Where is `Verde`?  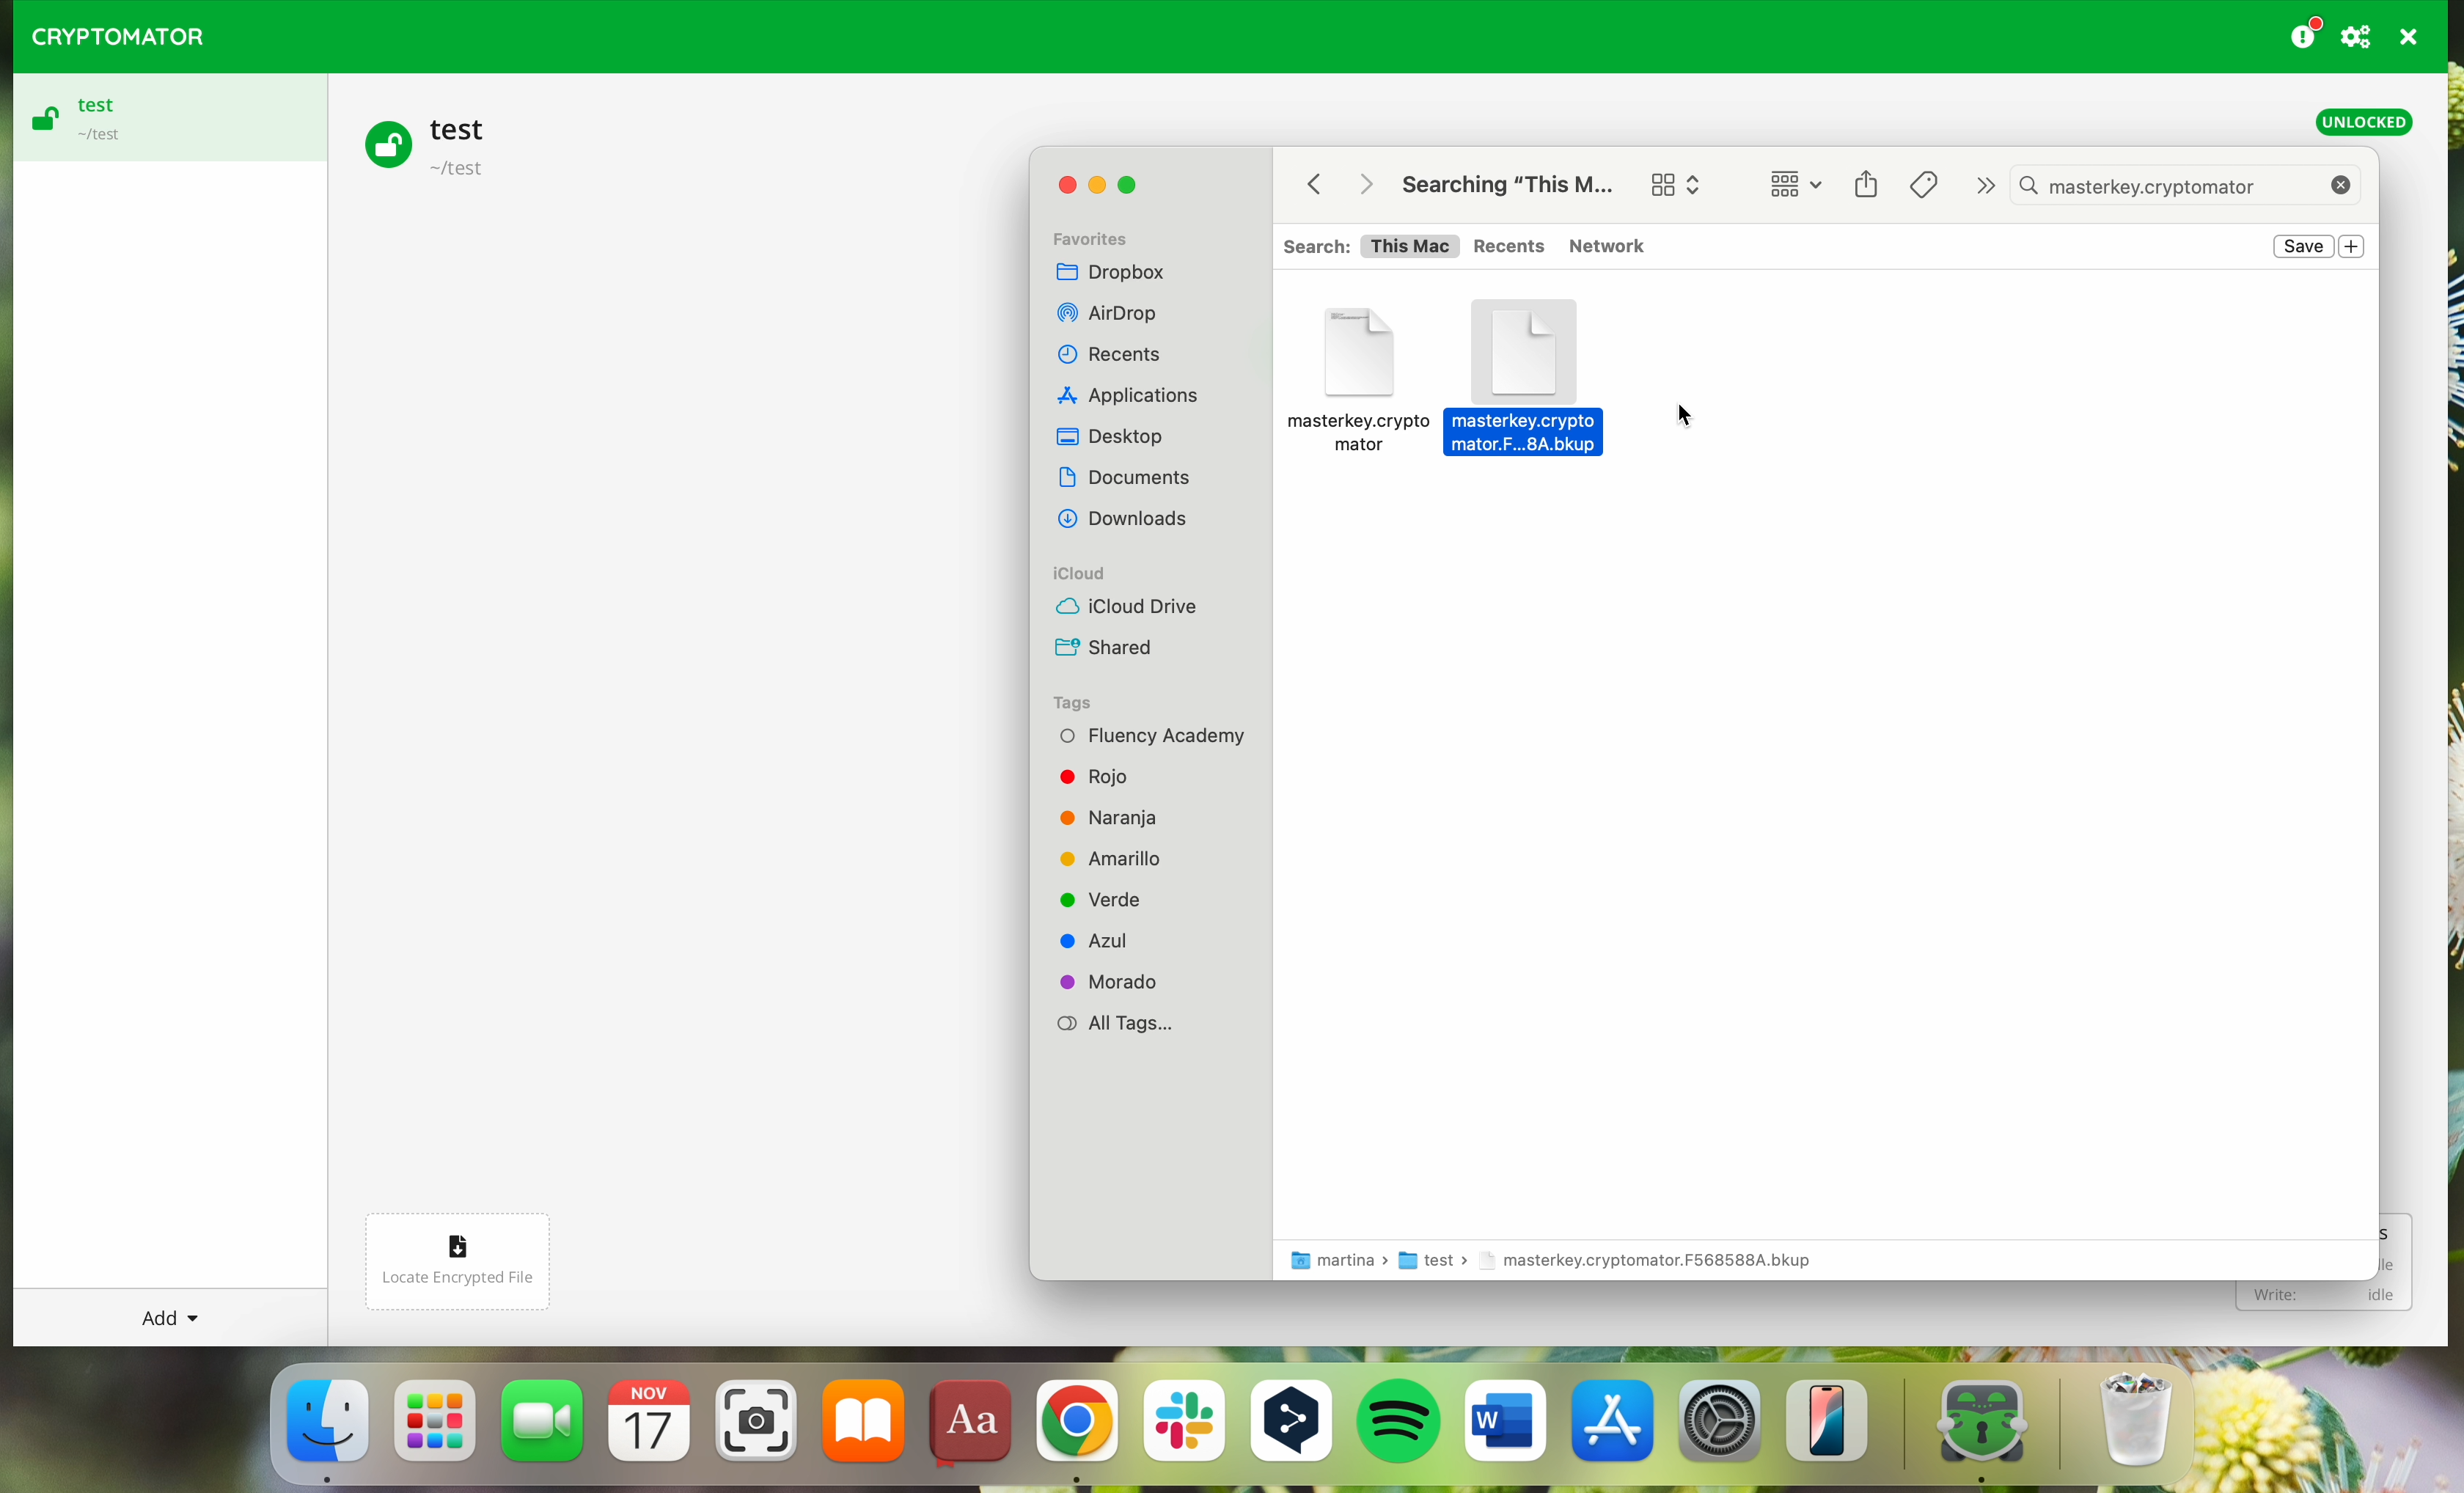 Verde is located at coordinates (1109, 898).